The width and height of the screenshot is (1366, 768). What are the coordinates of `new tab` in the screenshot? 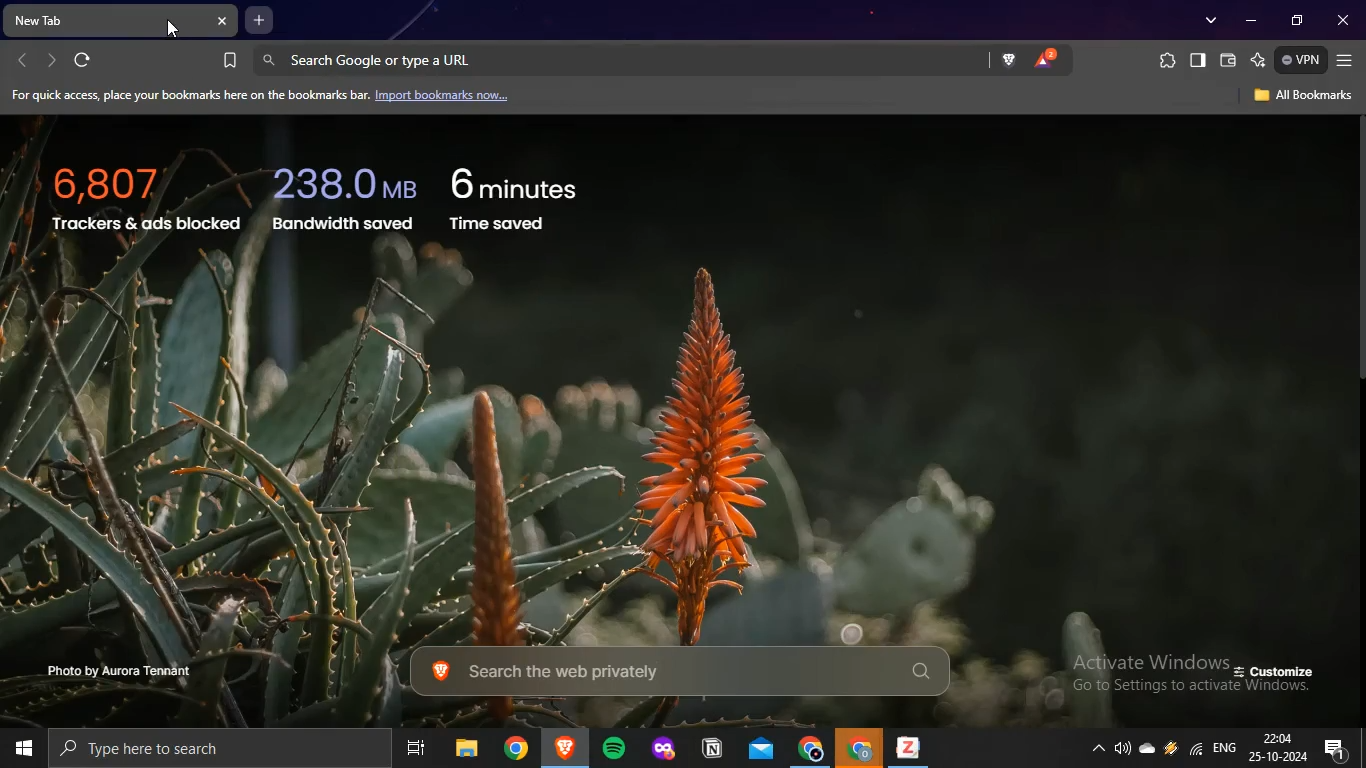 It's located at (264, 21).